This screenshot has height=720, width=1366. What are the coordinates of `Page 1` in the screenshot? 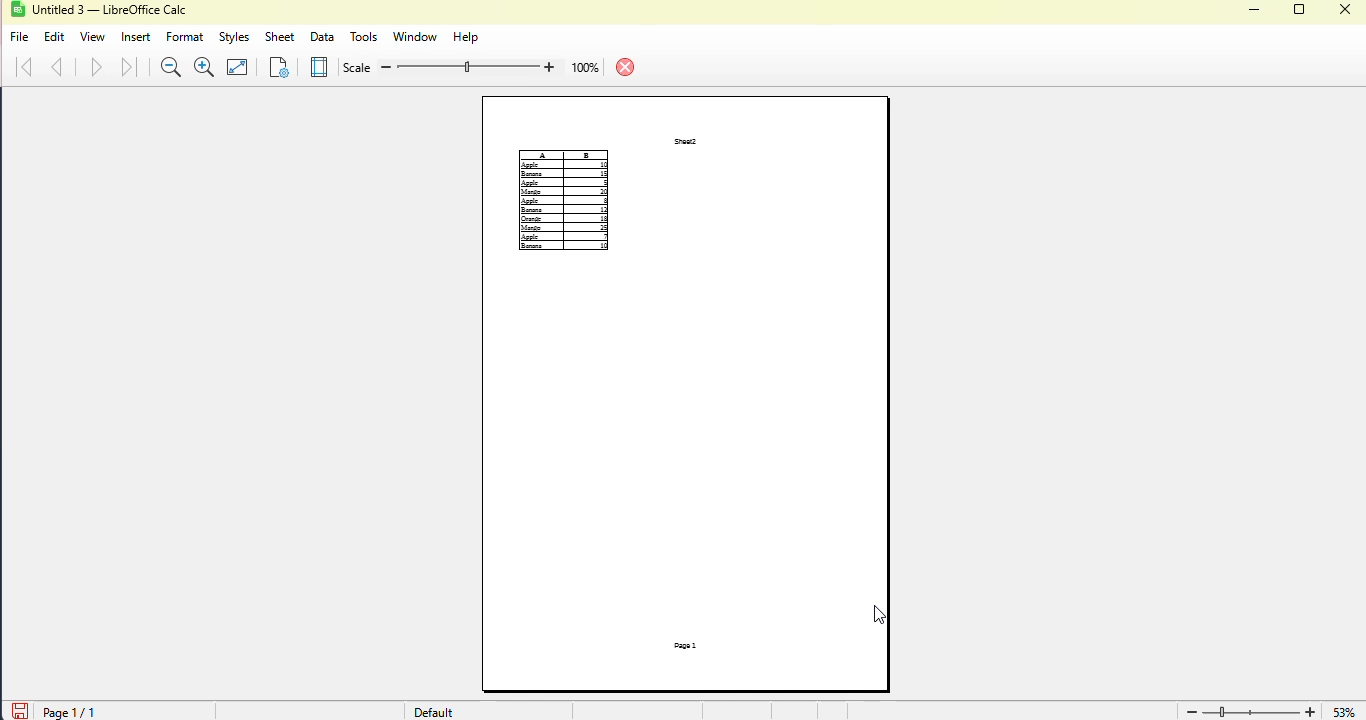 It's located at (685, 646).